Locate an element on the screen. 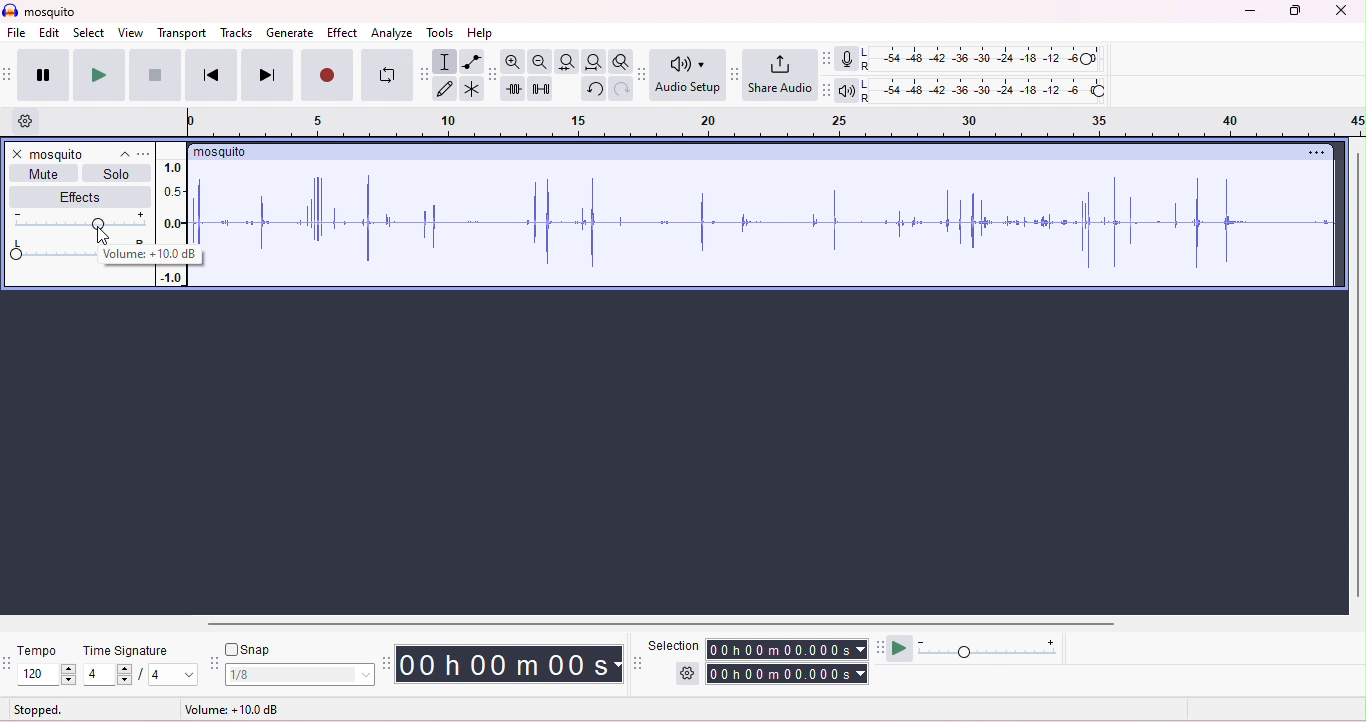 This screenshot has height=722, width=1366. select time signature is located at coordinates (167, 675).